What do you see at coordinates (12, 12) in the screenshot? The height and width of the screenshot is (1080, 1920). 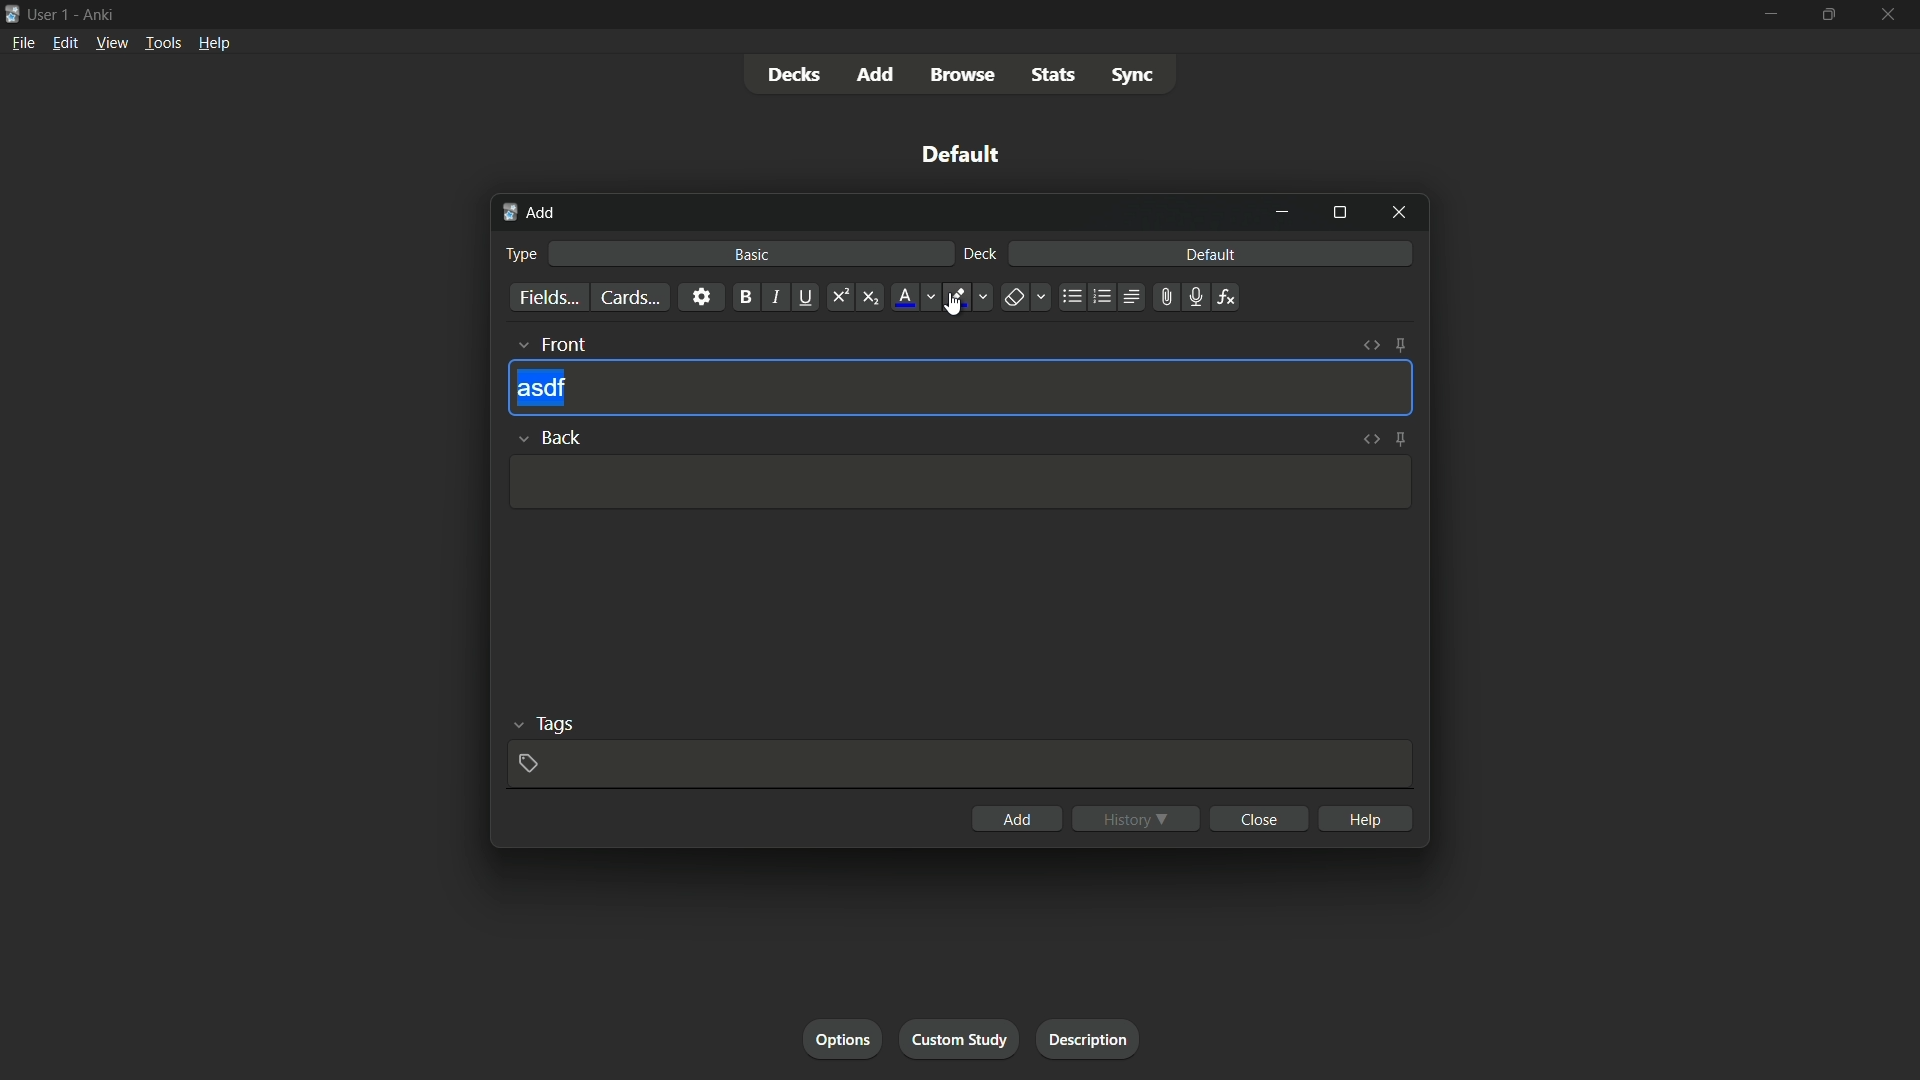 I see `icon` at bounding box center [12, 12].